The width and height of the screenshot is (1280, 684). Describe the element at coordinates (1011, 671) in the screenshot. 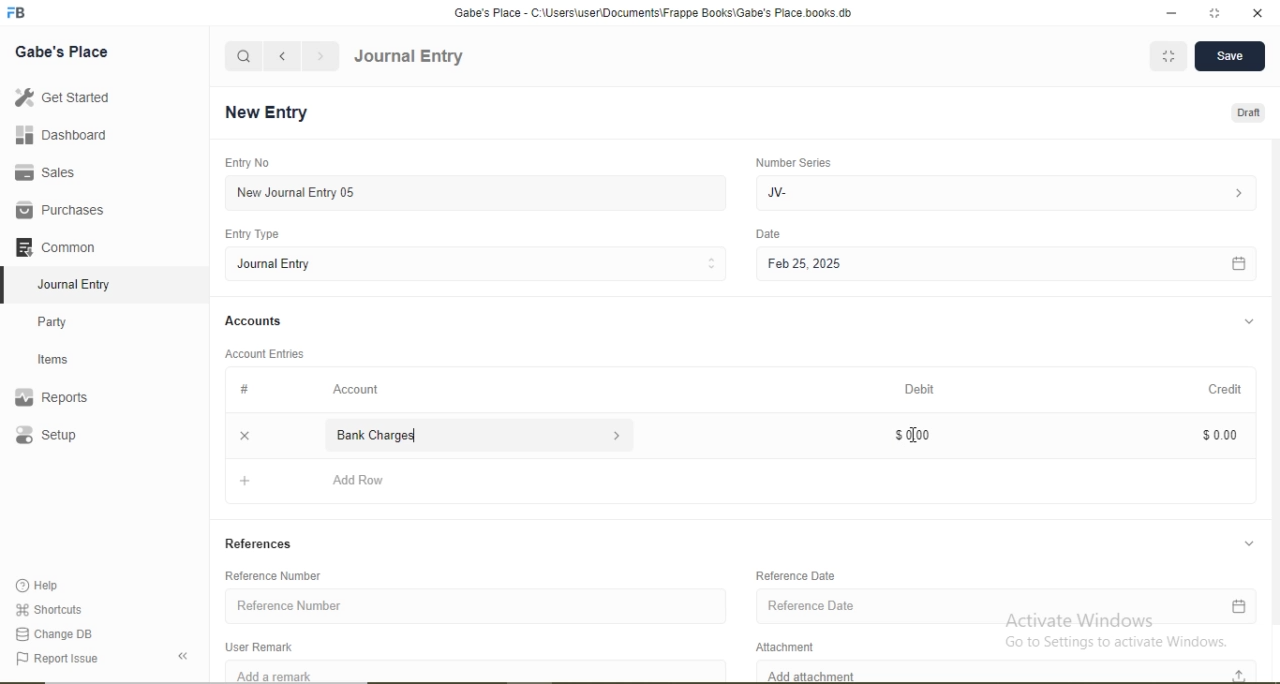

I see `Add attachment` at that location.